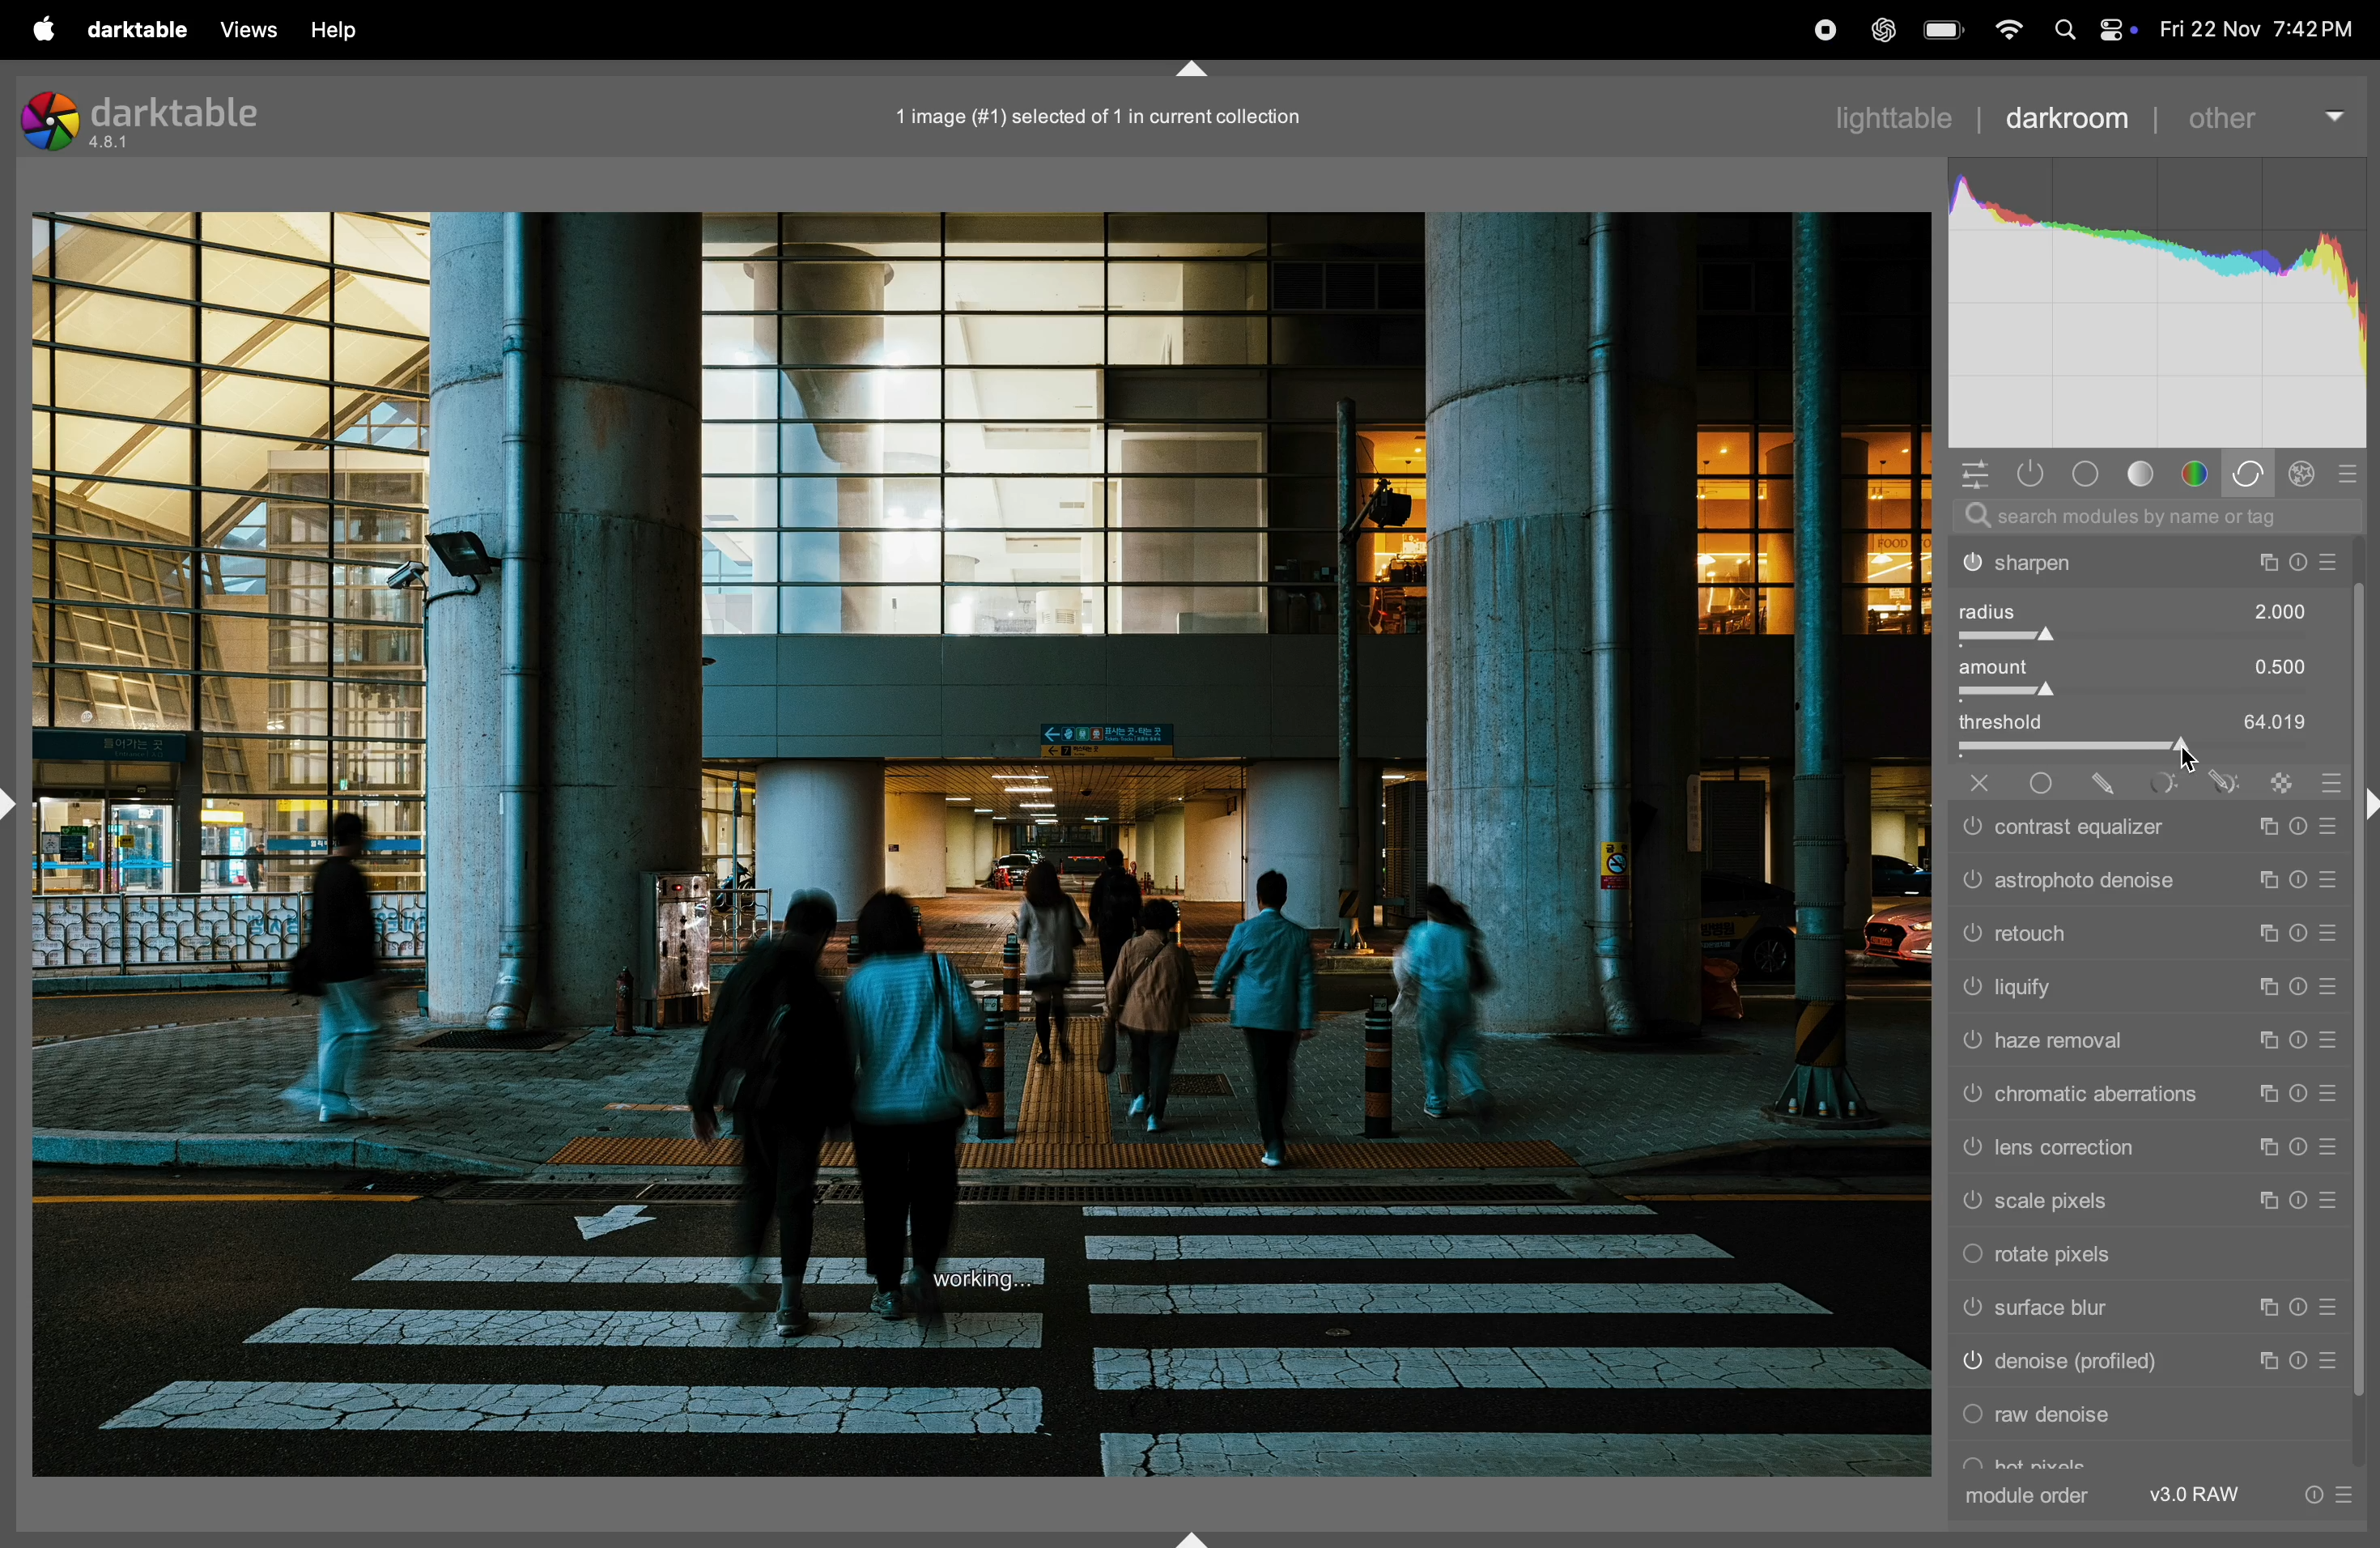 This screenshot has width=2380, height=1548. Describe the element at coordinates (2150, 729) in the screenshot. I see `threshold 64.019` at that location.